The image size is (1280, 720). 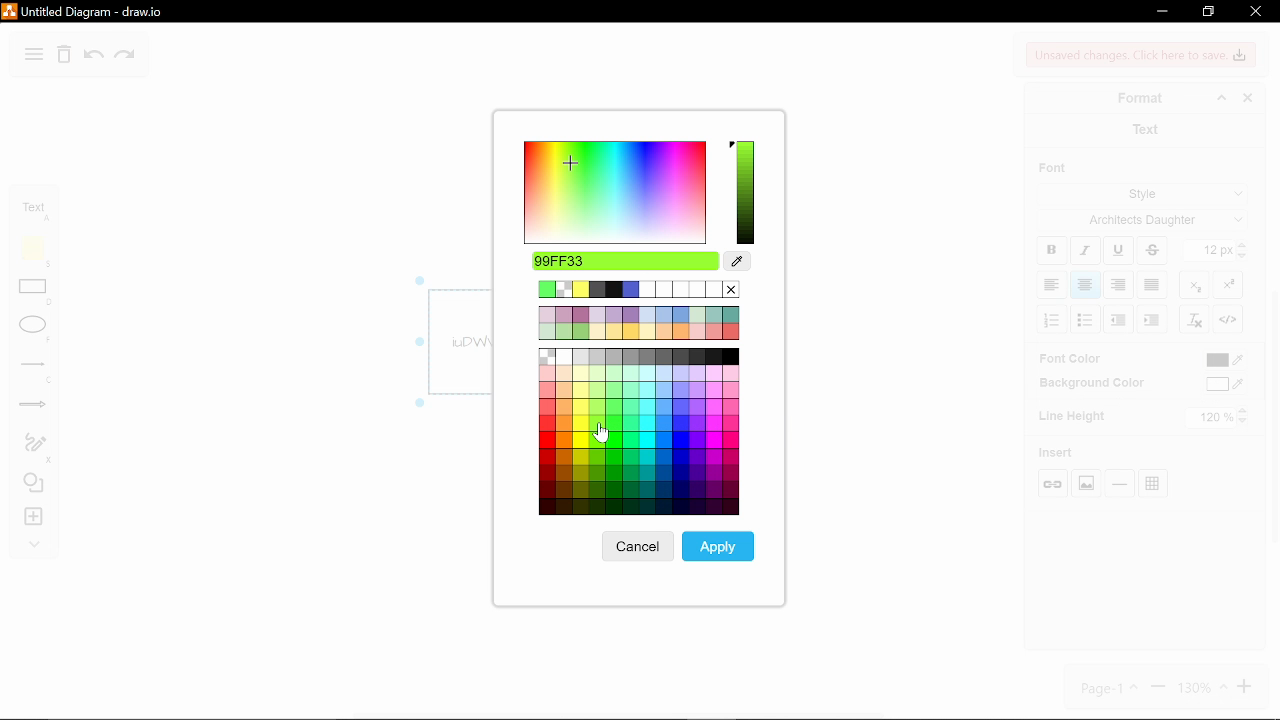 What do you see at coordinates (1197, 284) in the screenshot?
I see `subscript` at bounding box center [1197, 284].